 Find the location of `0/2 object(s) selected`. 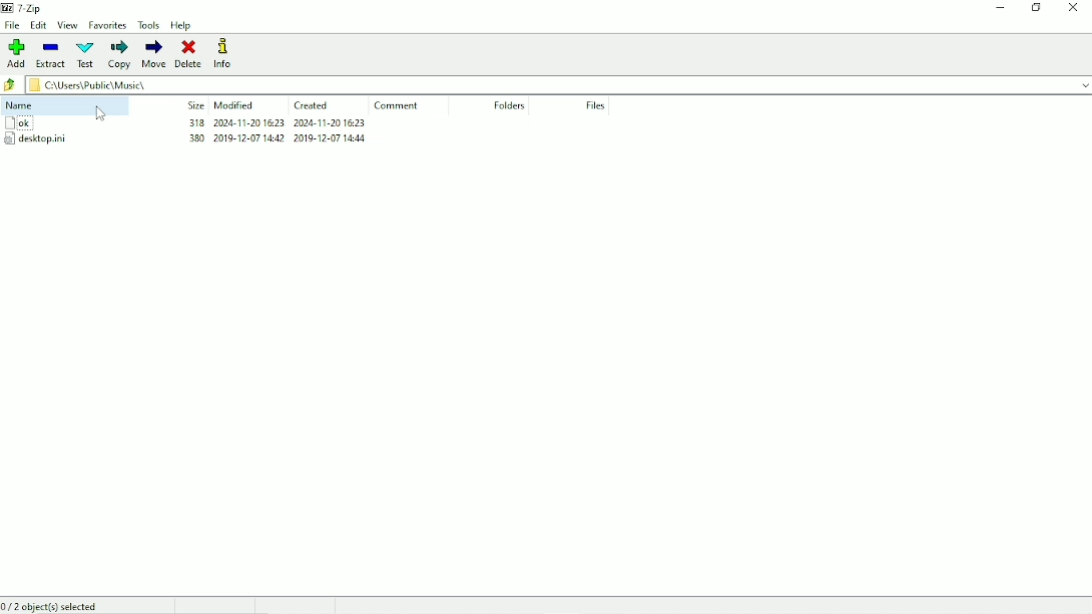

0/2 object(s) selected is located at coordinates (52, 605).